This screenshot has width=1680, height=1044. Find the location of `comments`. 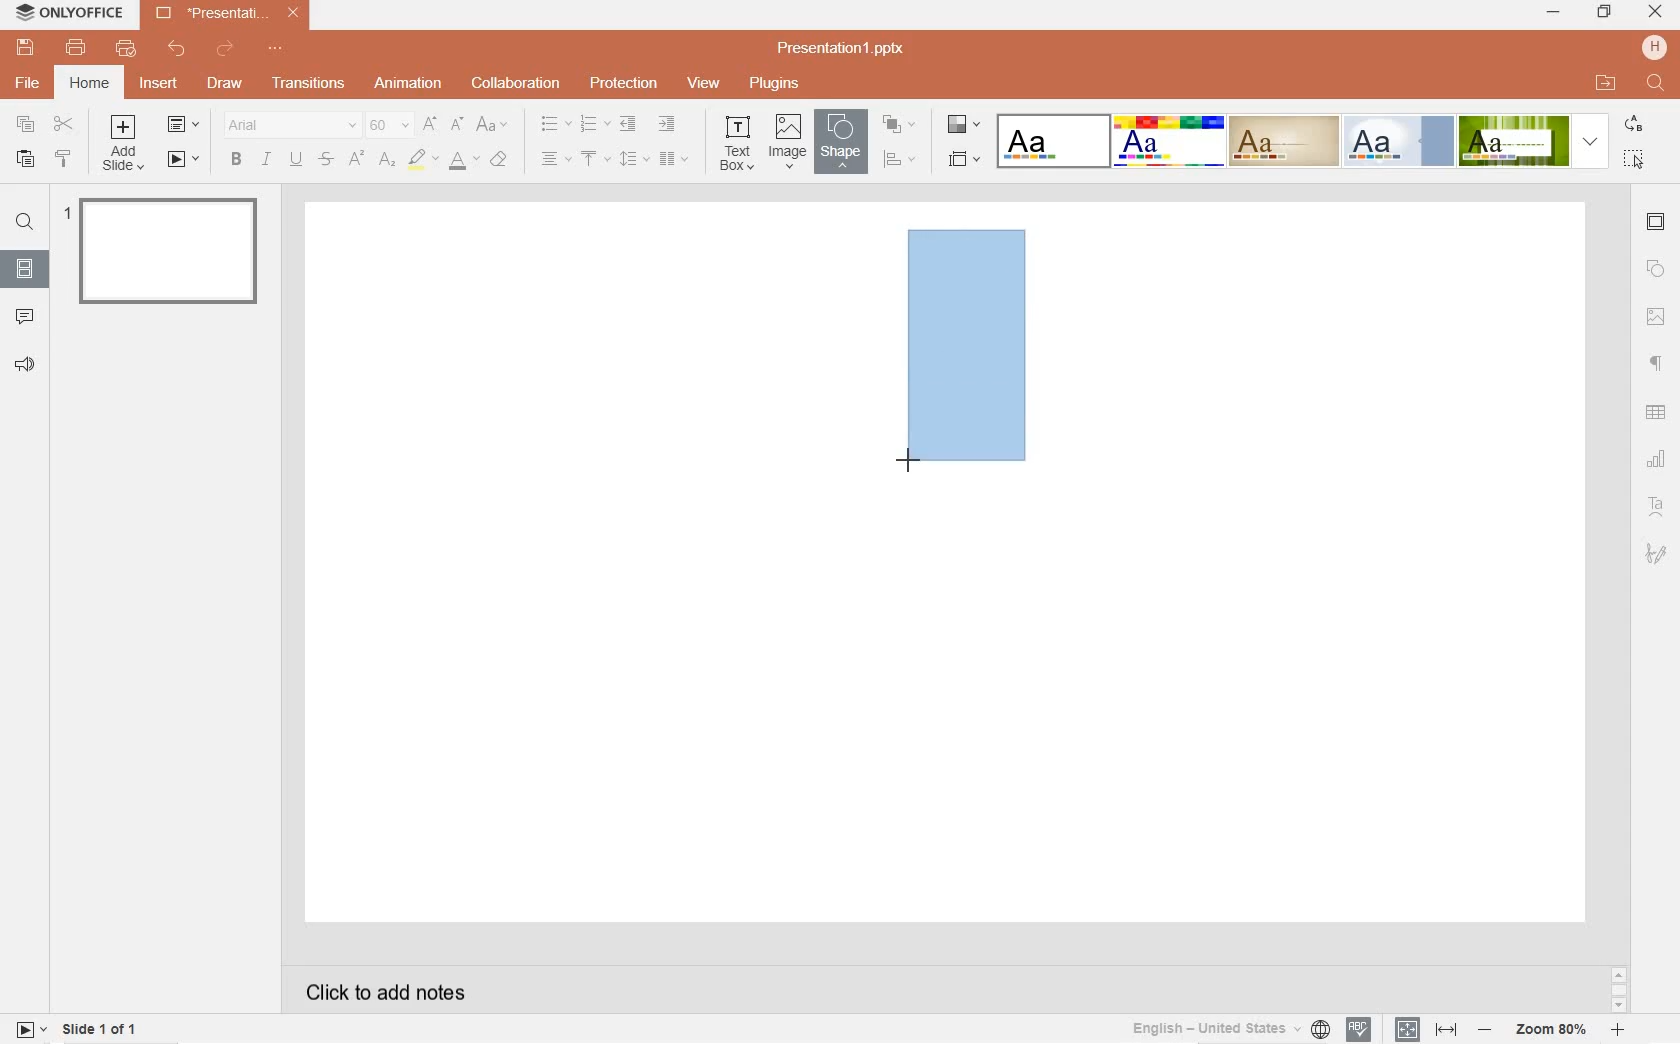

comments is located at coordinates (26, 315).